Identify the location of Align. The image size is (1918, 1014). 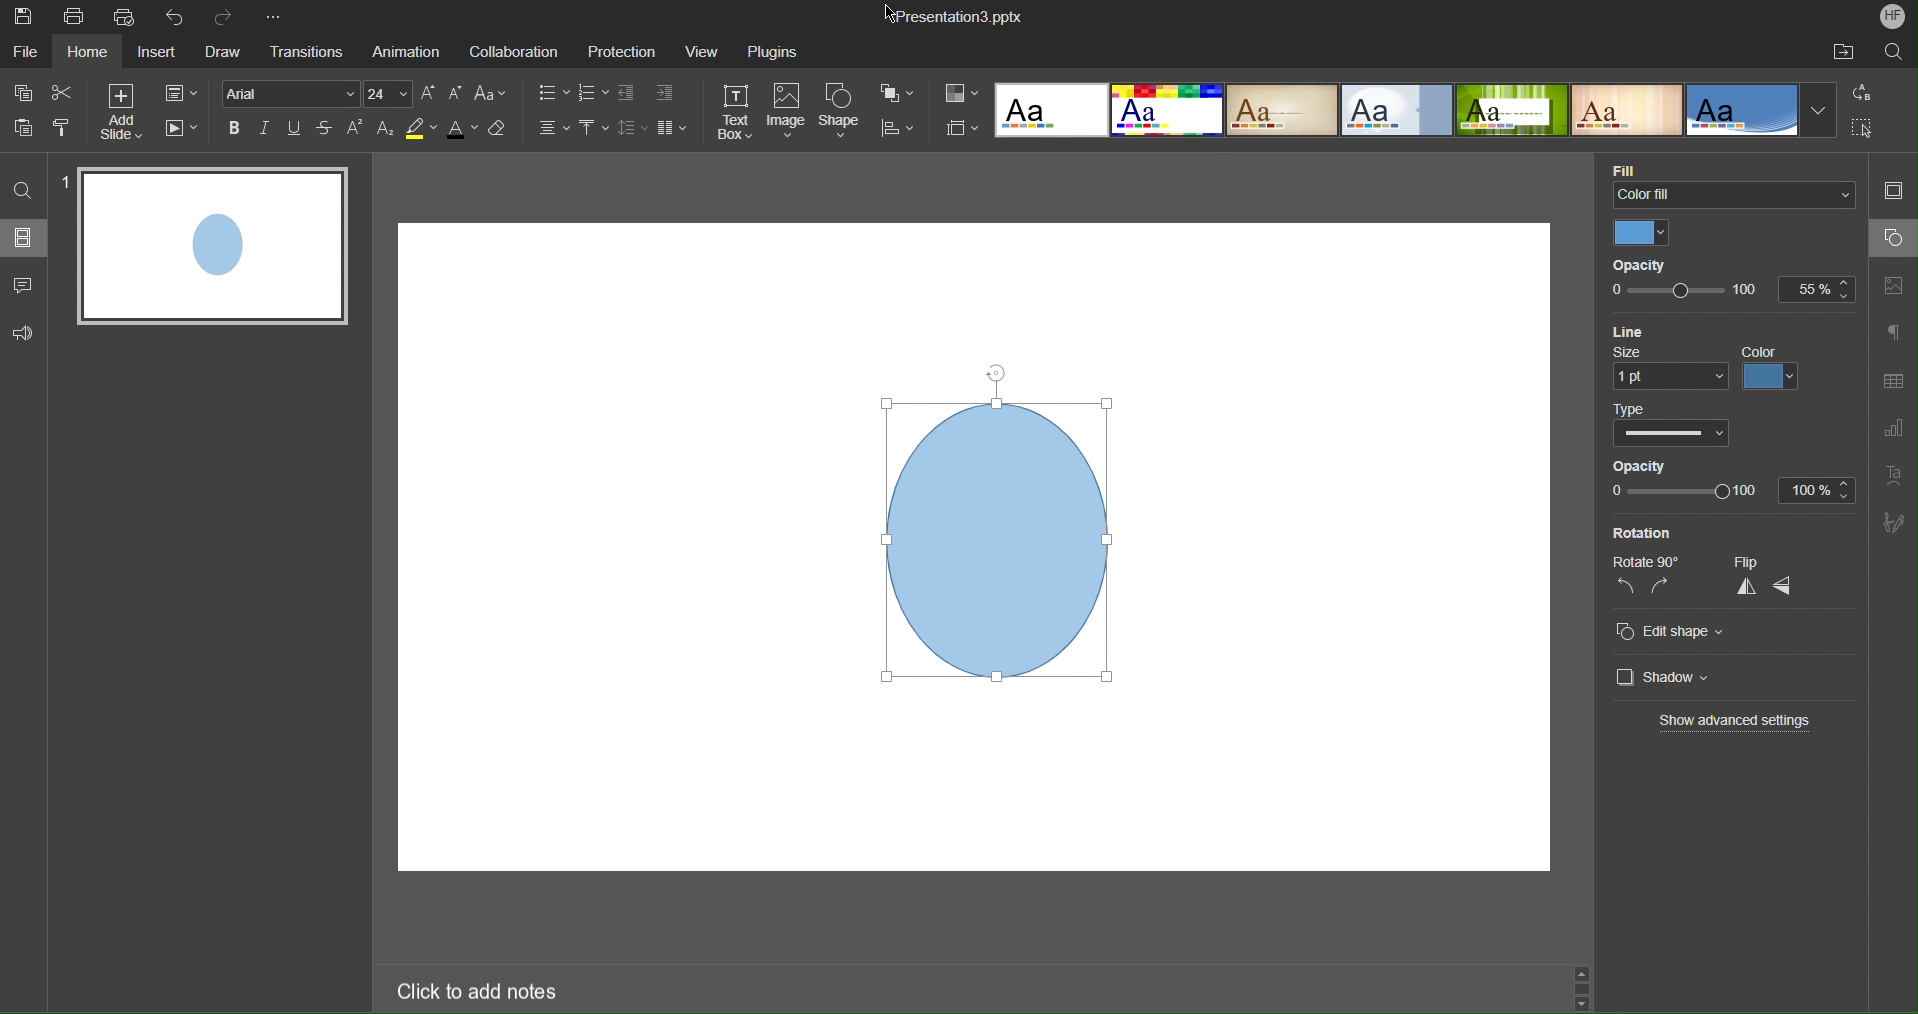
(904, 129).